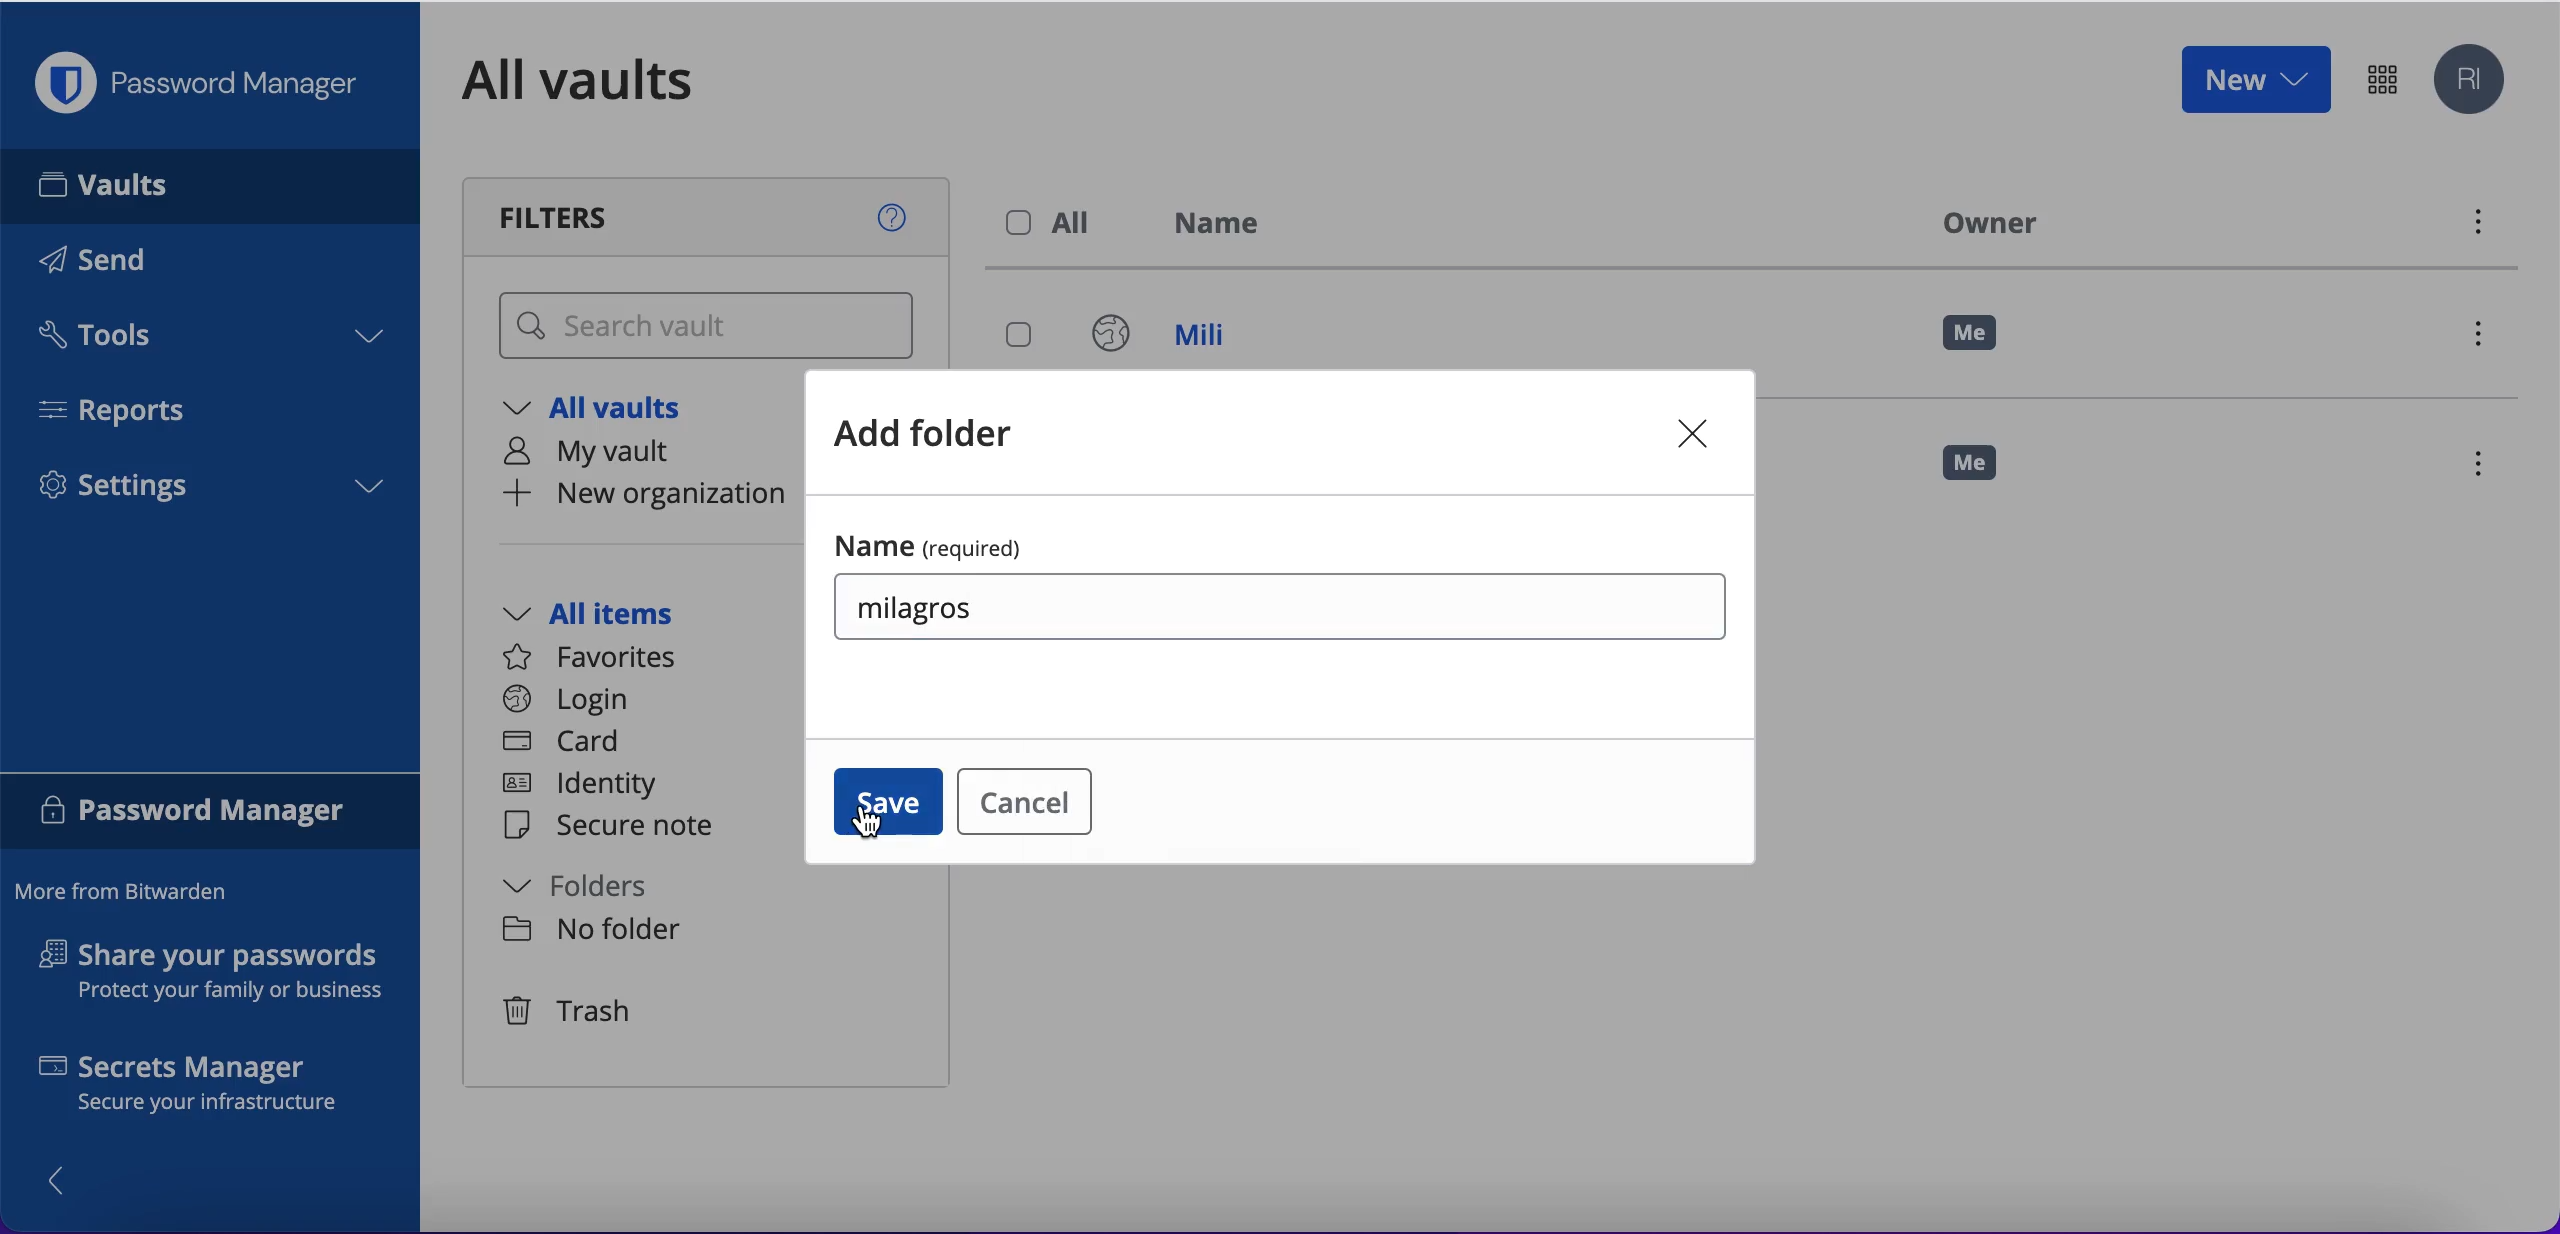  I want to click on close, so click(1696, 431).